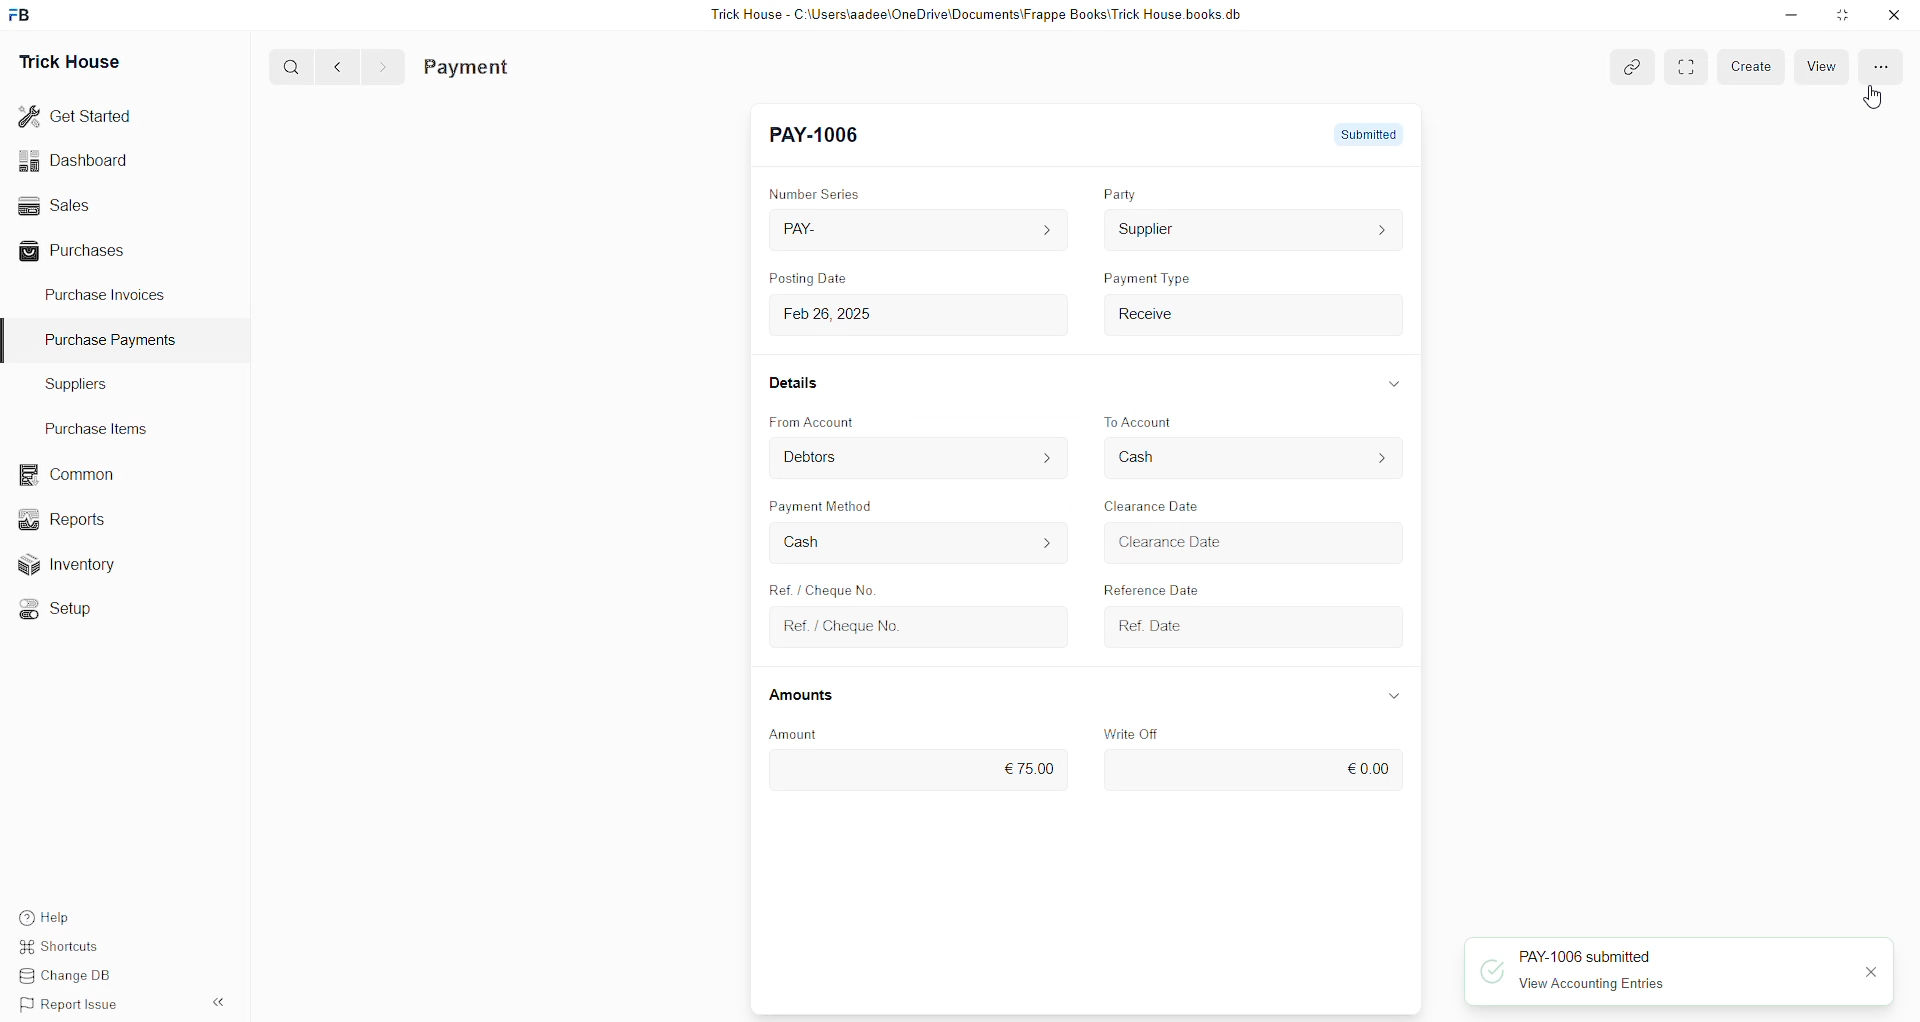 This screenshot has width=1920, height=1022. I want to click on Cash, so click(913, 545).